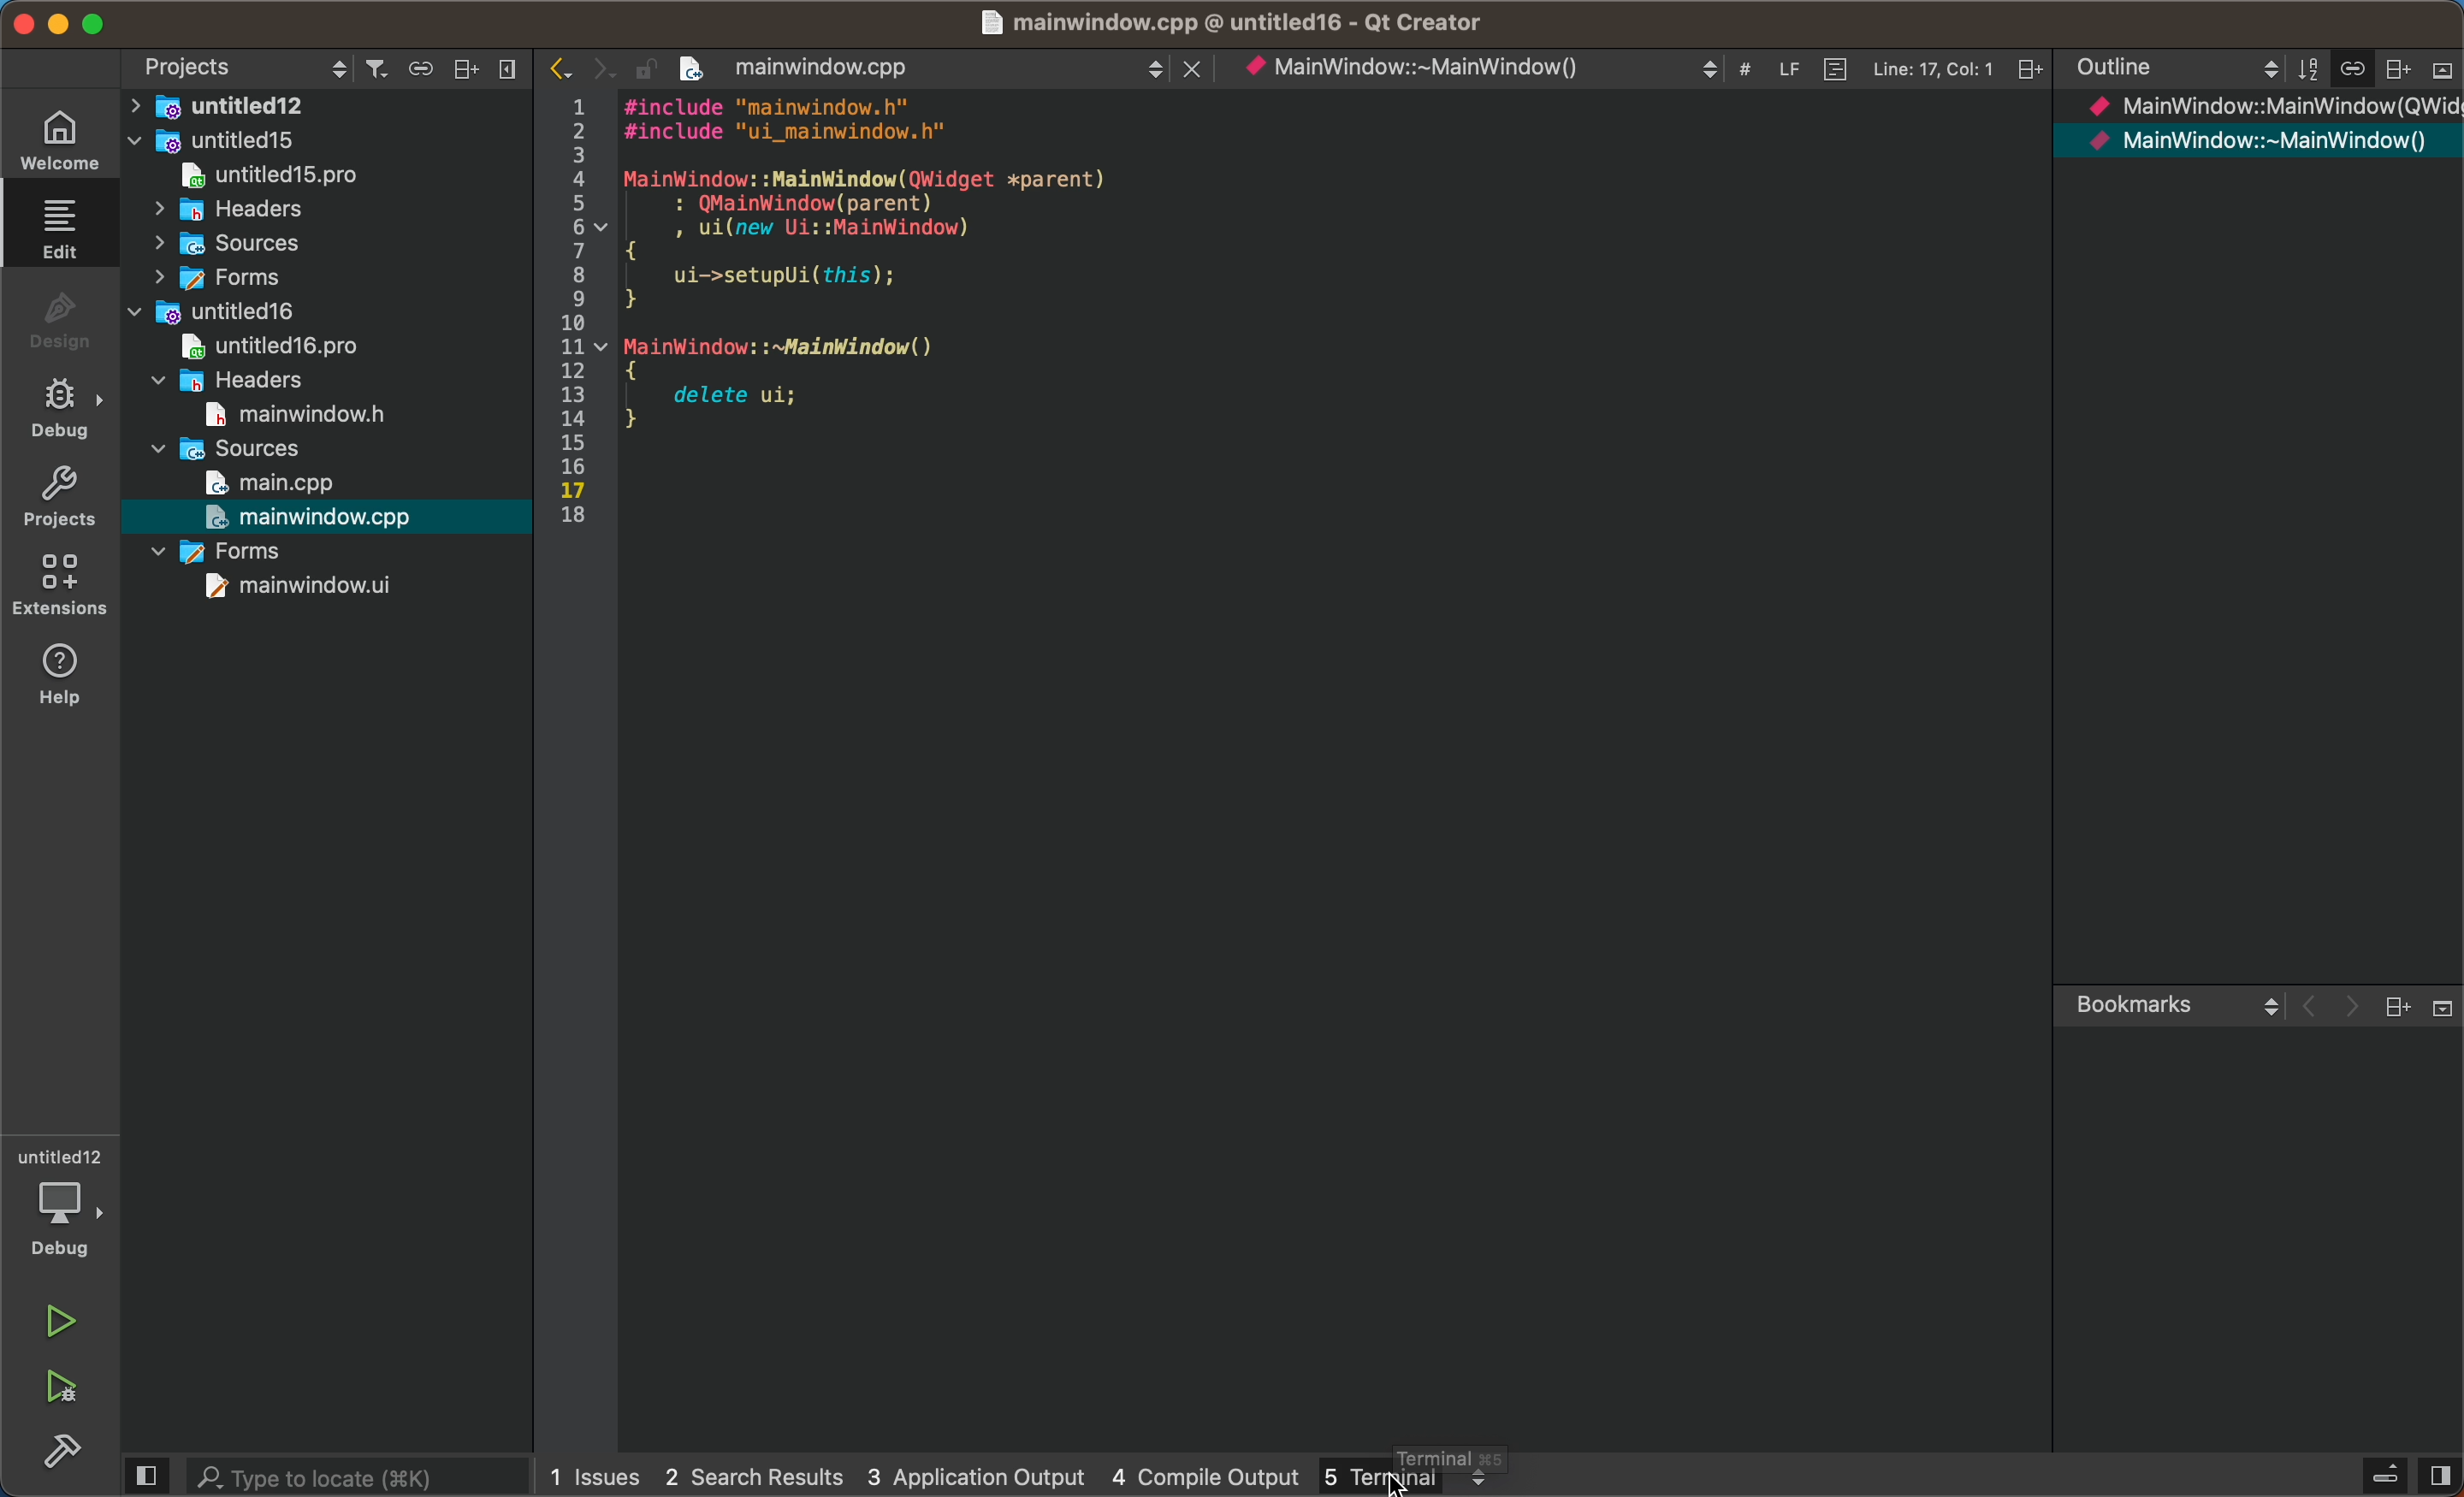 Image resolution: width=2464 pixels, height=1497 pixels. What do you see at coordinates (62, 228) in the screenshot?
I see `edit` at bounding box center [62, 228].